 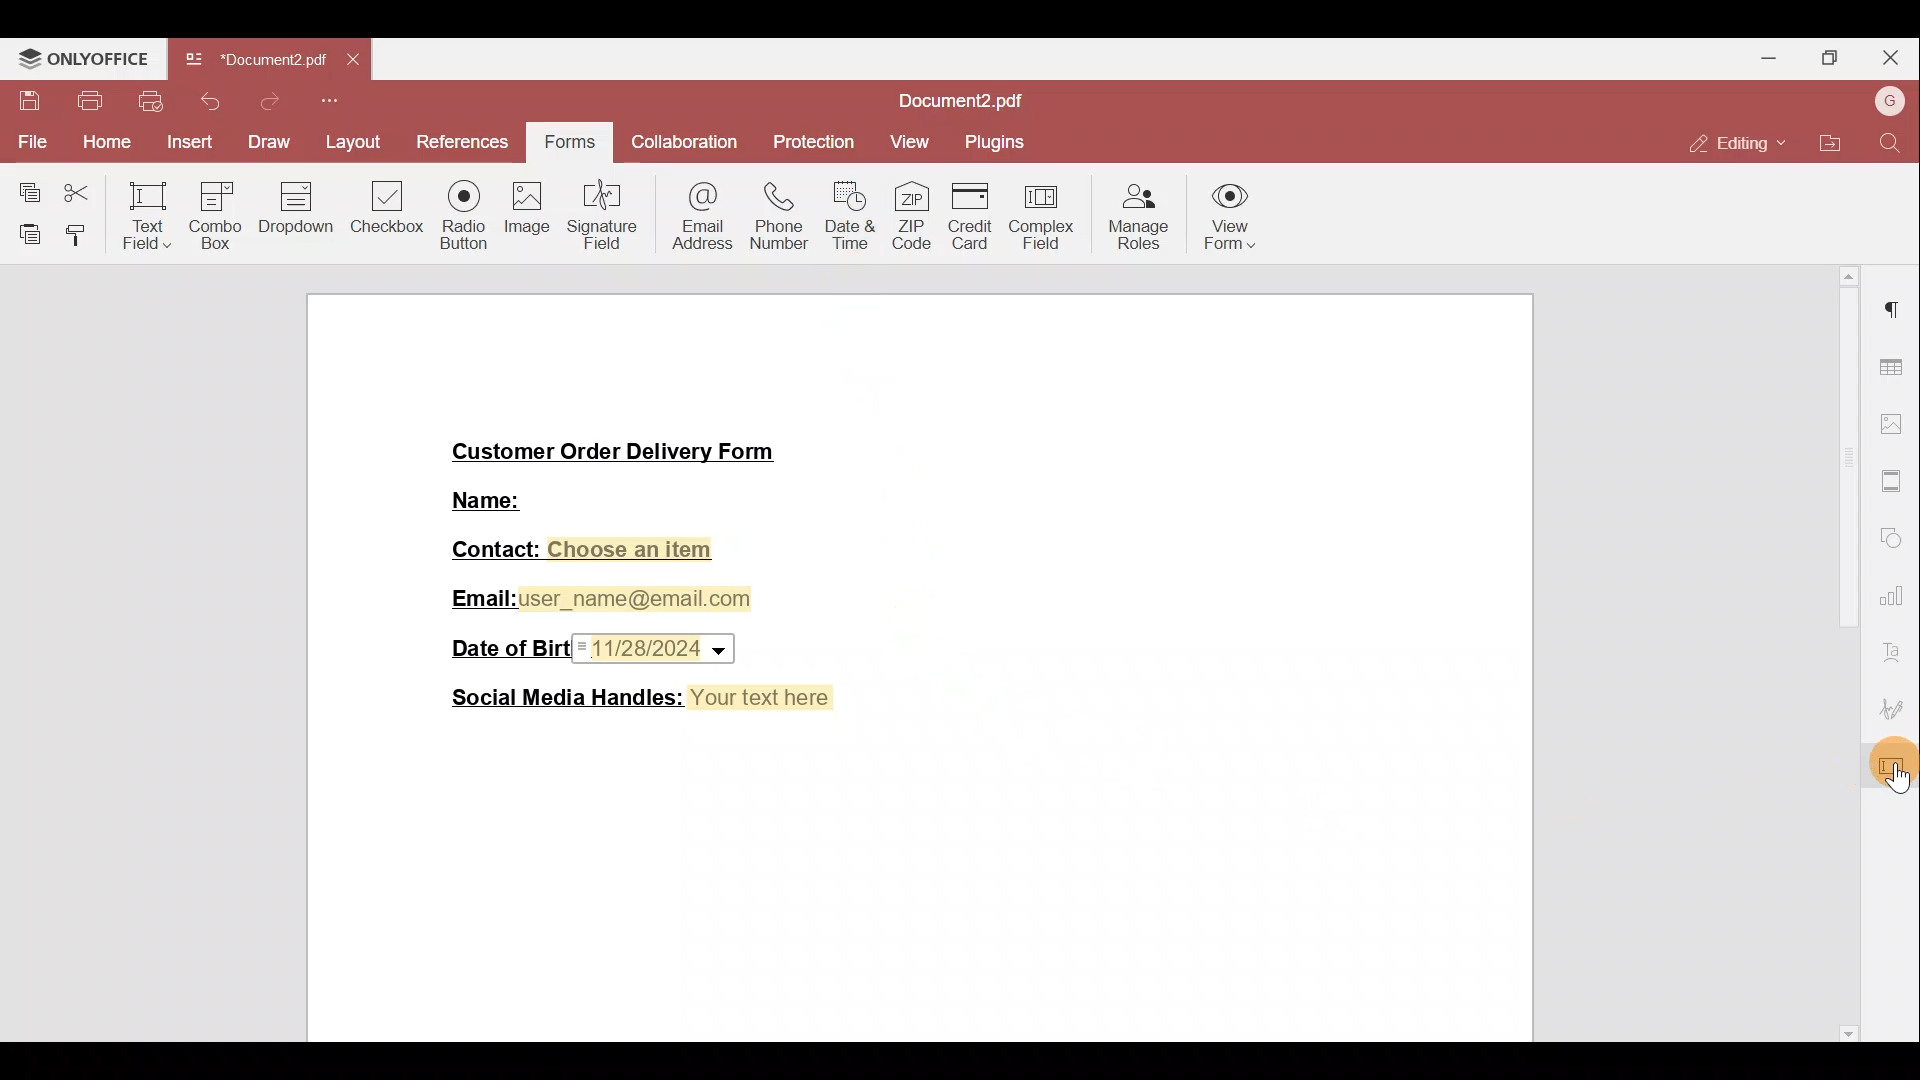 I want to click on Name:, so click(x=489, y=498).